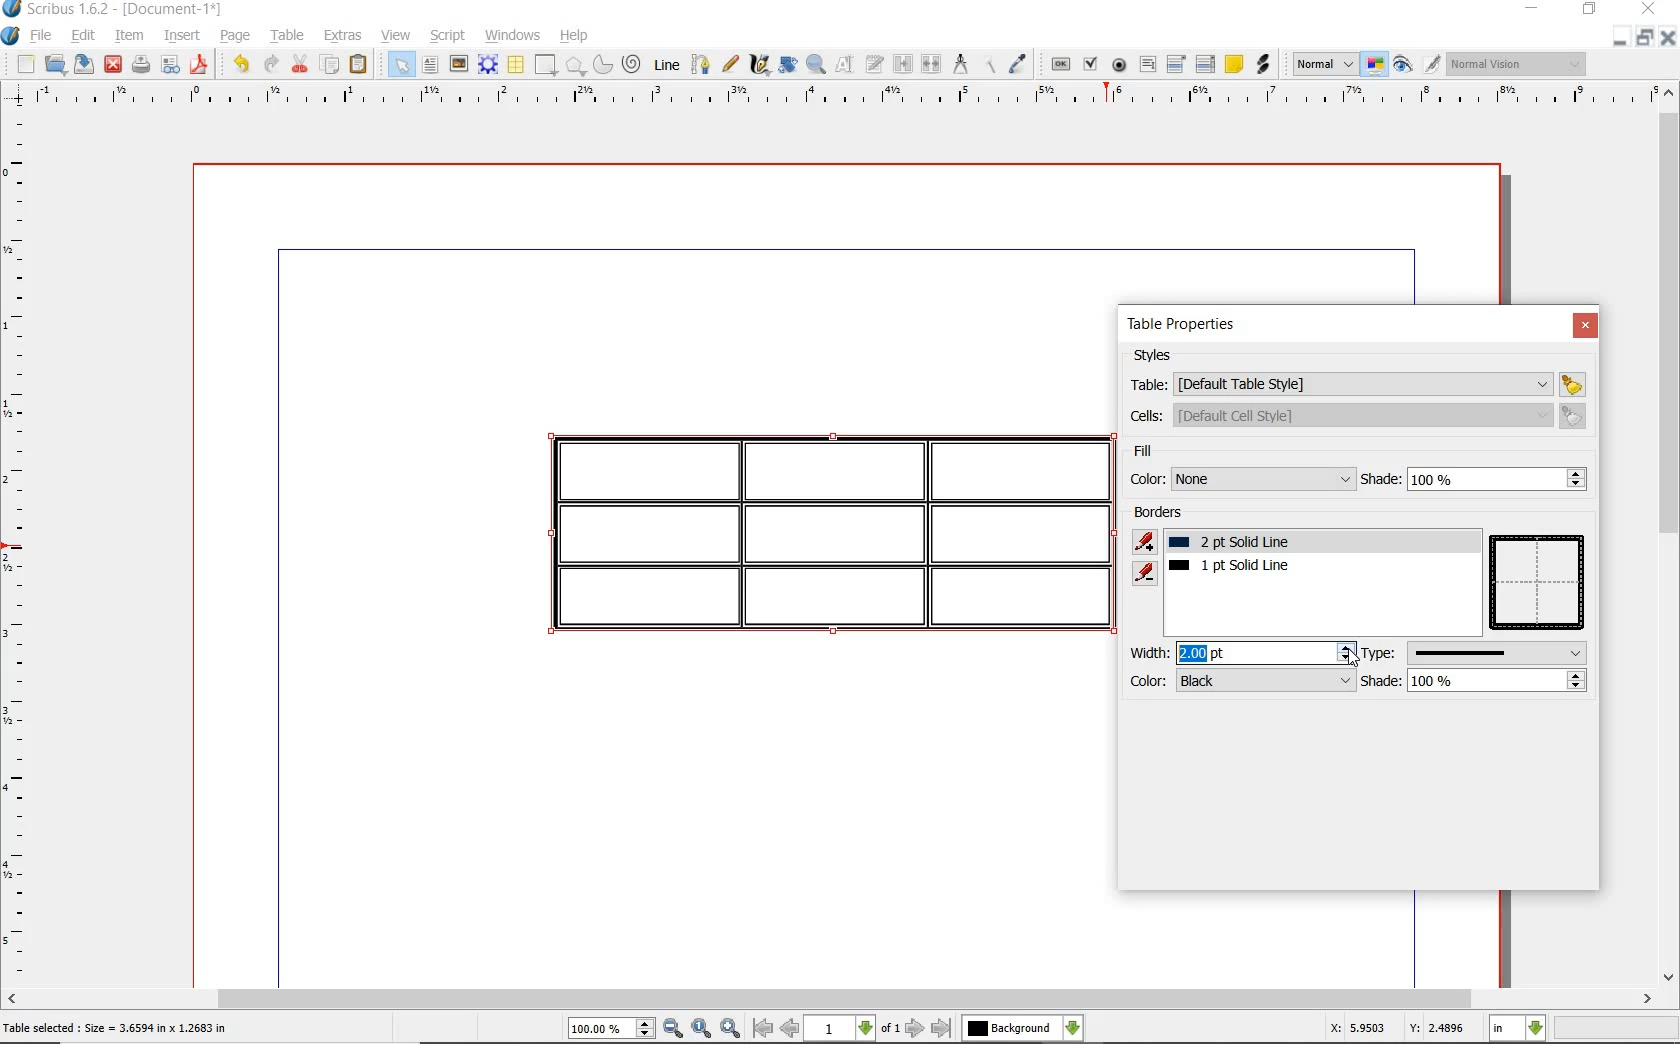 The width and height of the screenshot is (1680, 1044). What do you see at coordinates (1471, 680) in the screenshot?
I see `shade` at bounding box center [1471, 680].